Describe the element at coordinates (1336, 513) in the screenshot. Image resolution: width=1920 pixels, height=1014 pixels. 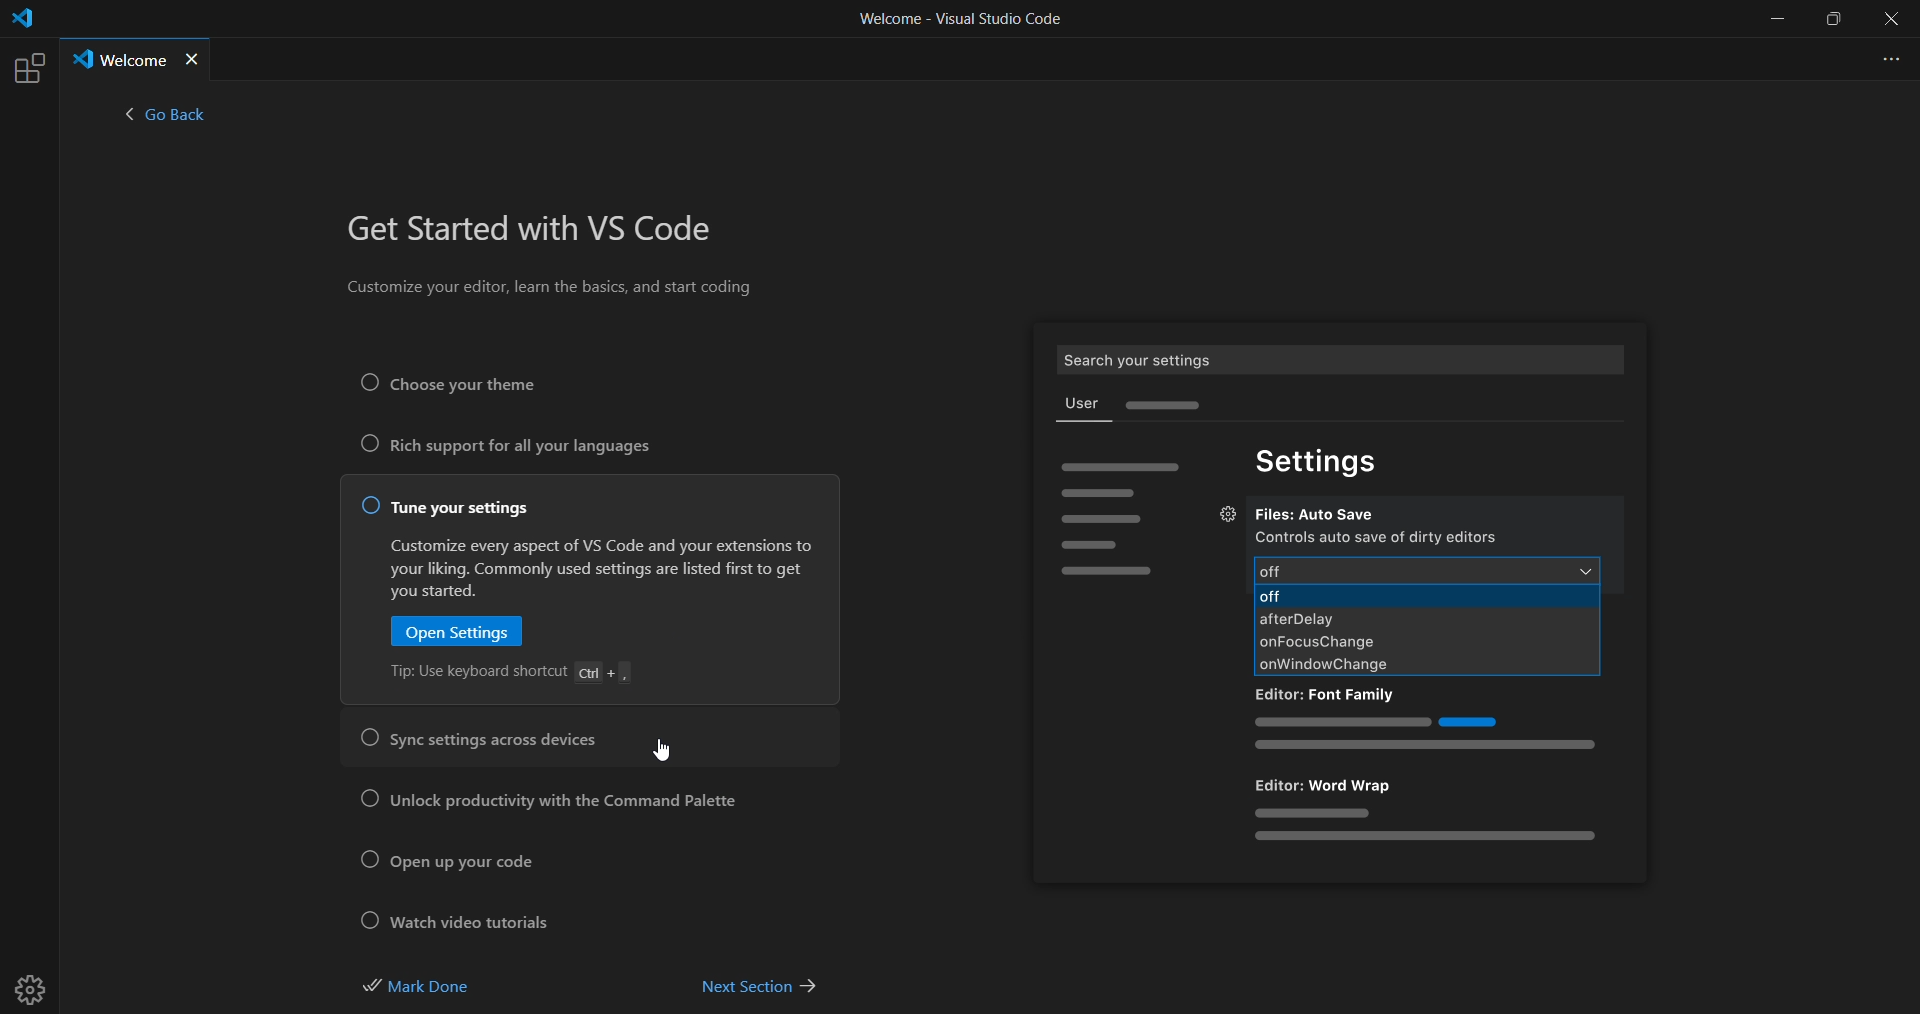
I see `Files: Auto Save` at that location.